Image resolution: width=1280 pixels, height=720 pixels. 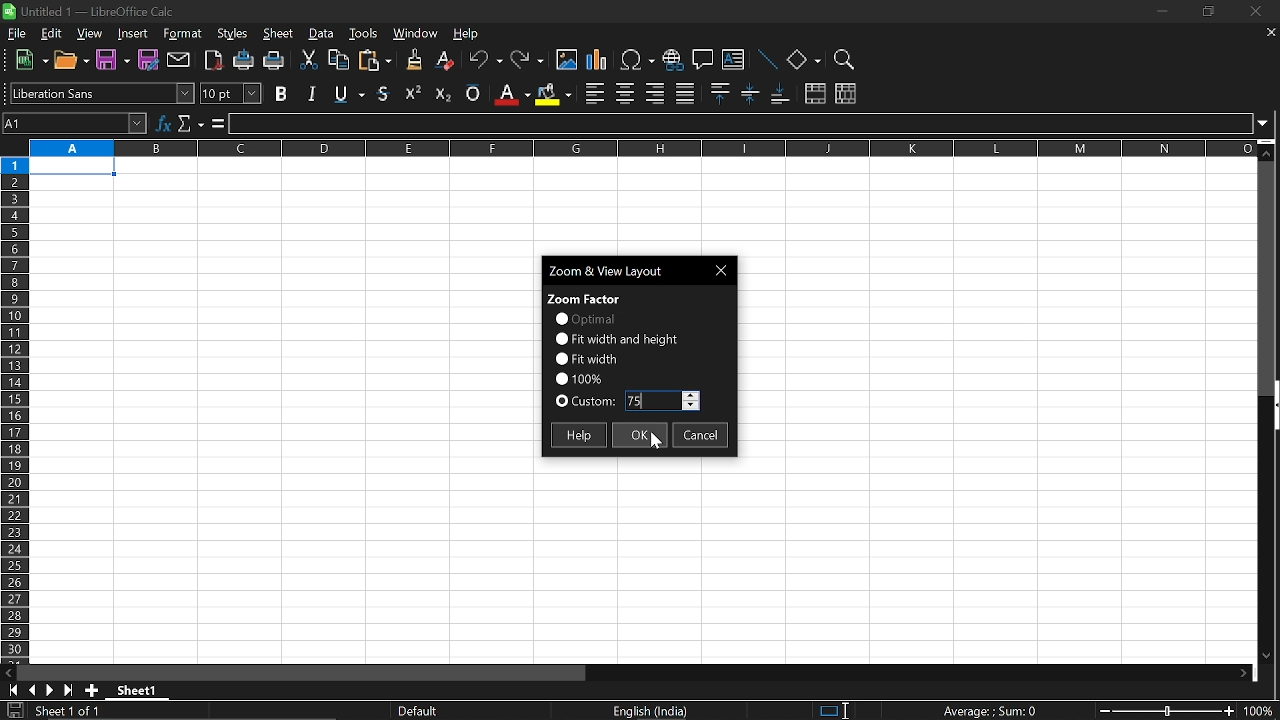 I want to click on name box, so click(x=76, y=123).